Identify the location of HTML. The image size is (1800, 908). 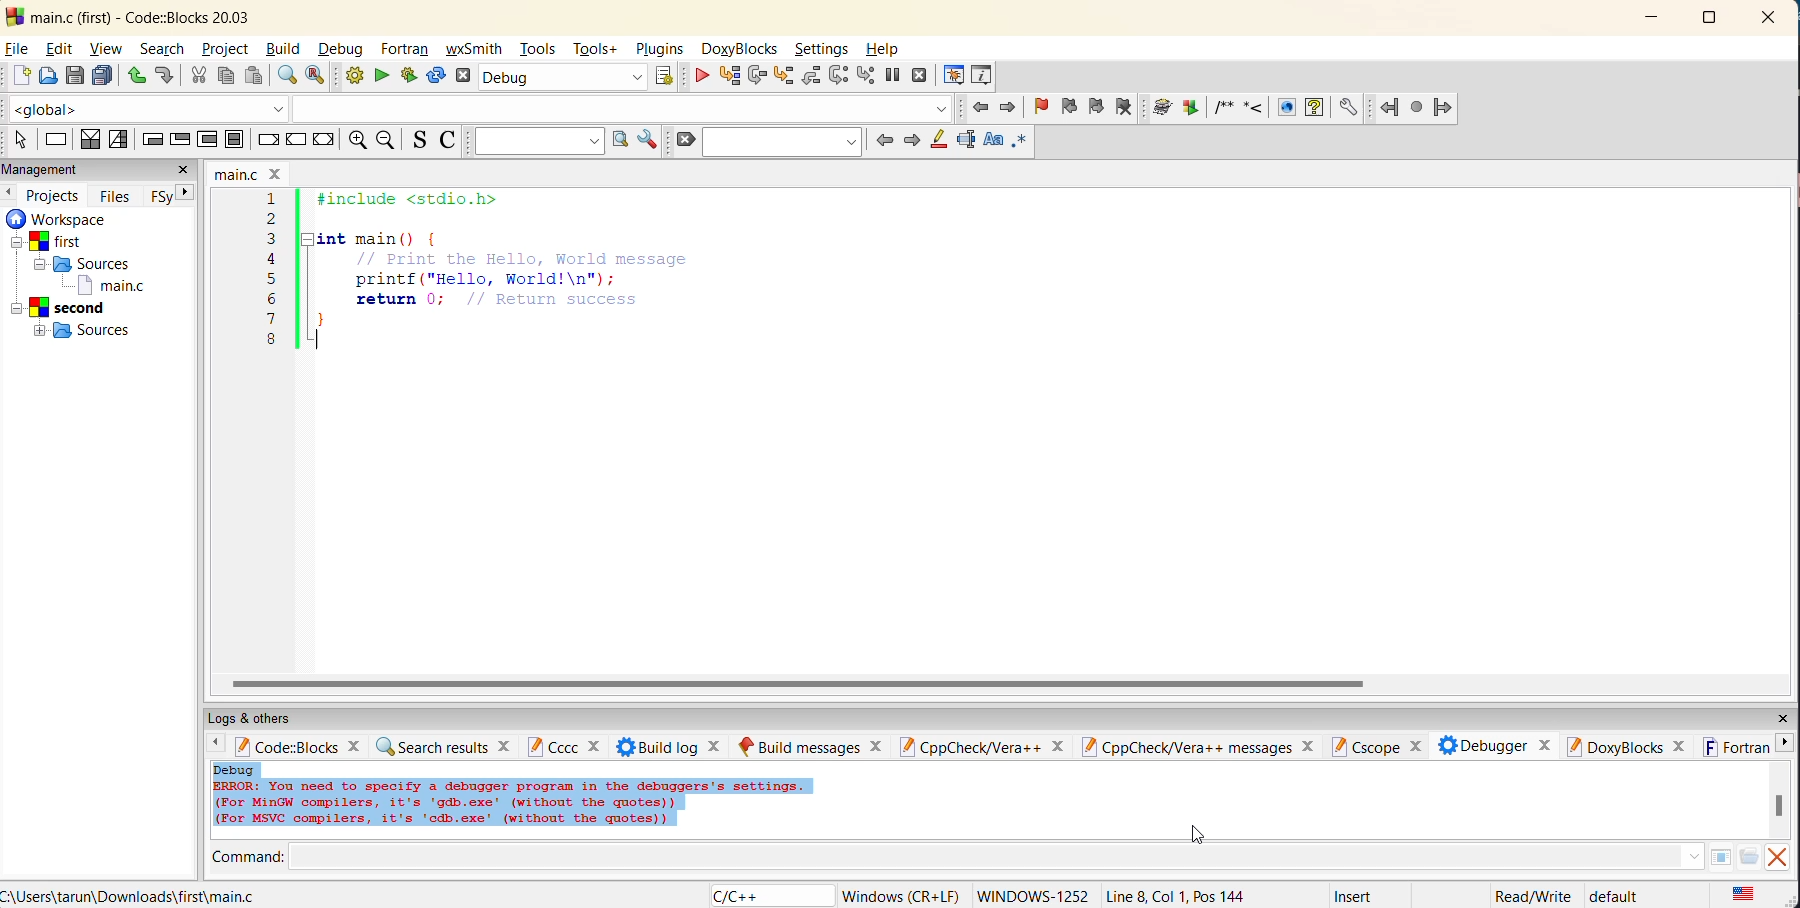
(1282, 108).